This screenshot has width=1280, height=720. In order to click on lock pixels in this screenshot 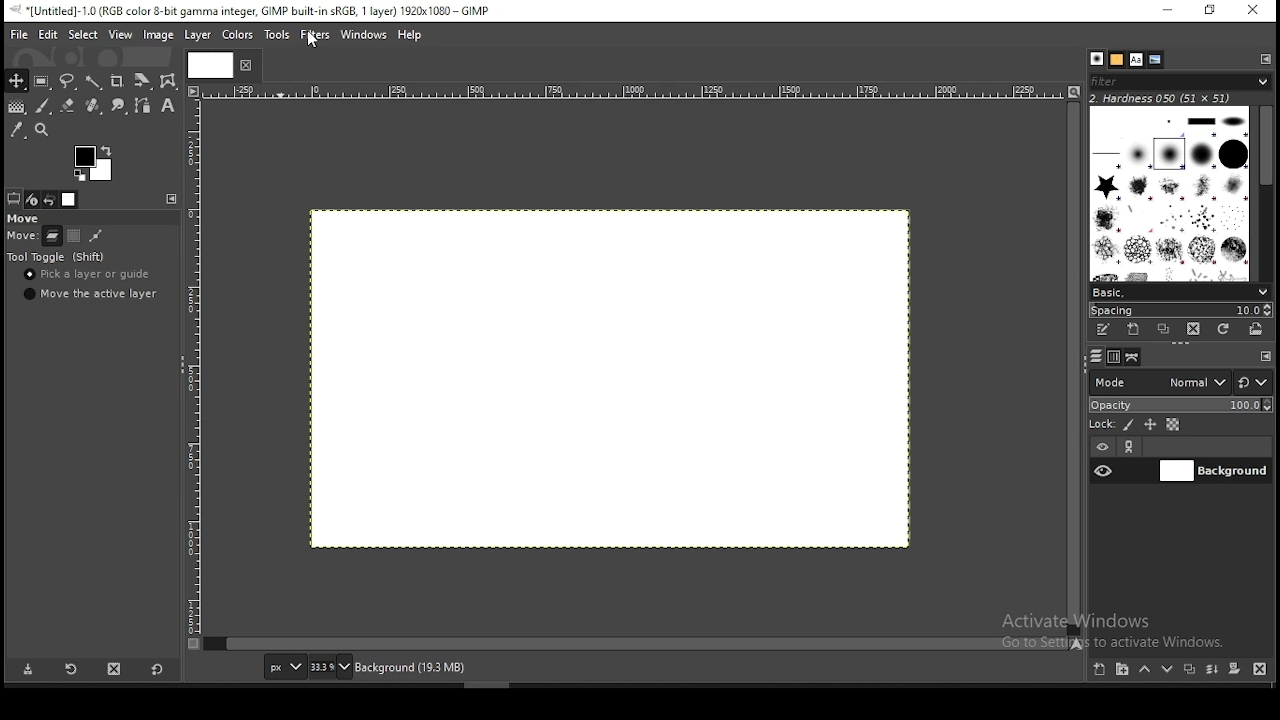, I will do `click(1128, 425)`.